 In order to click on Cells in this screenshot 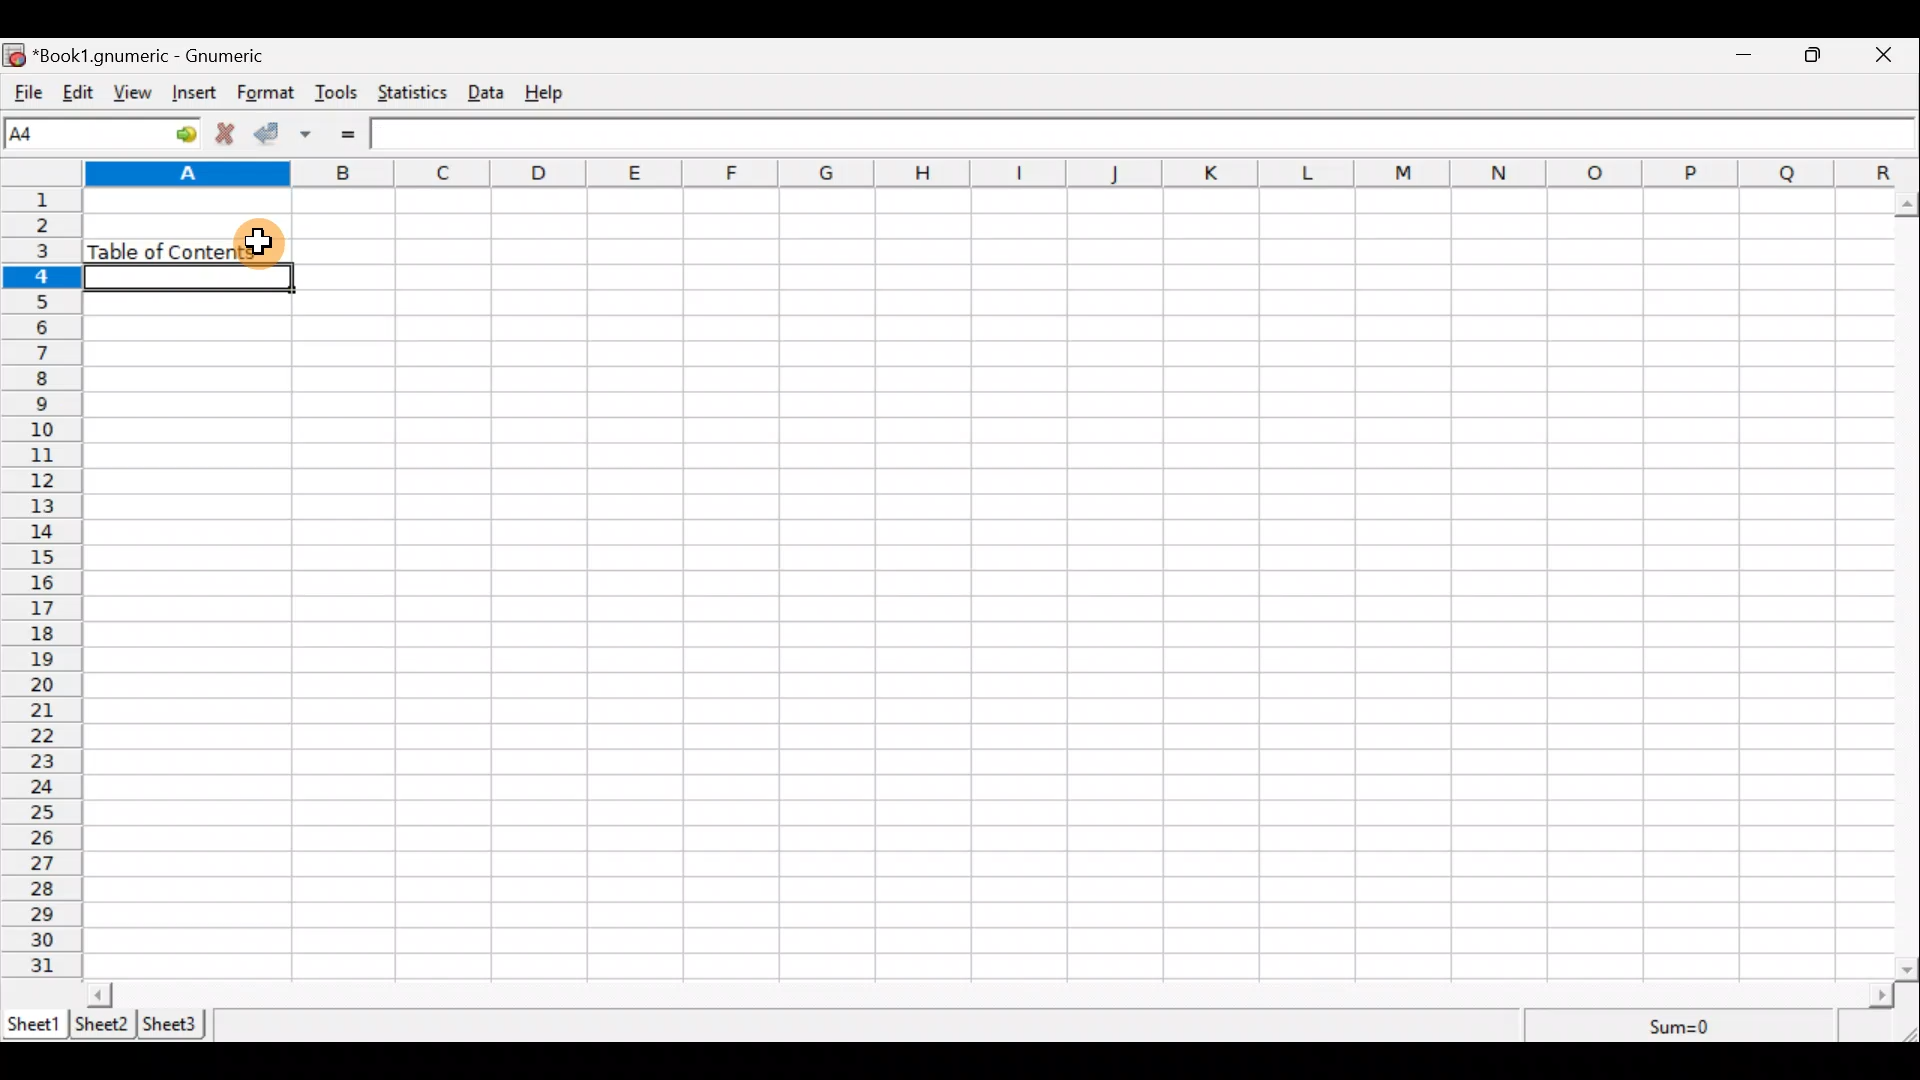, I will do `click(990, 587)`.